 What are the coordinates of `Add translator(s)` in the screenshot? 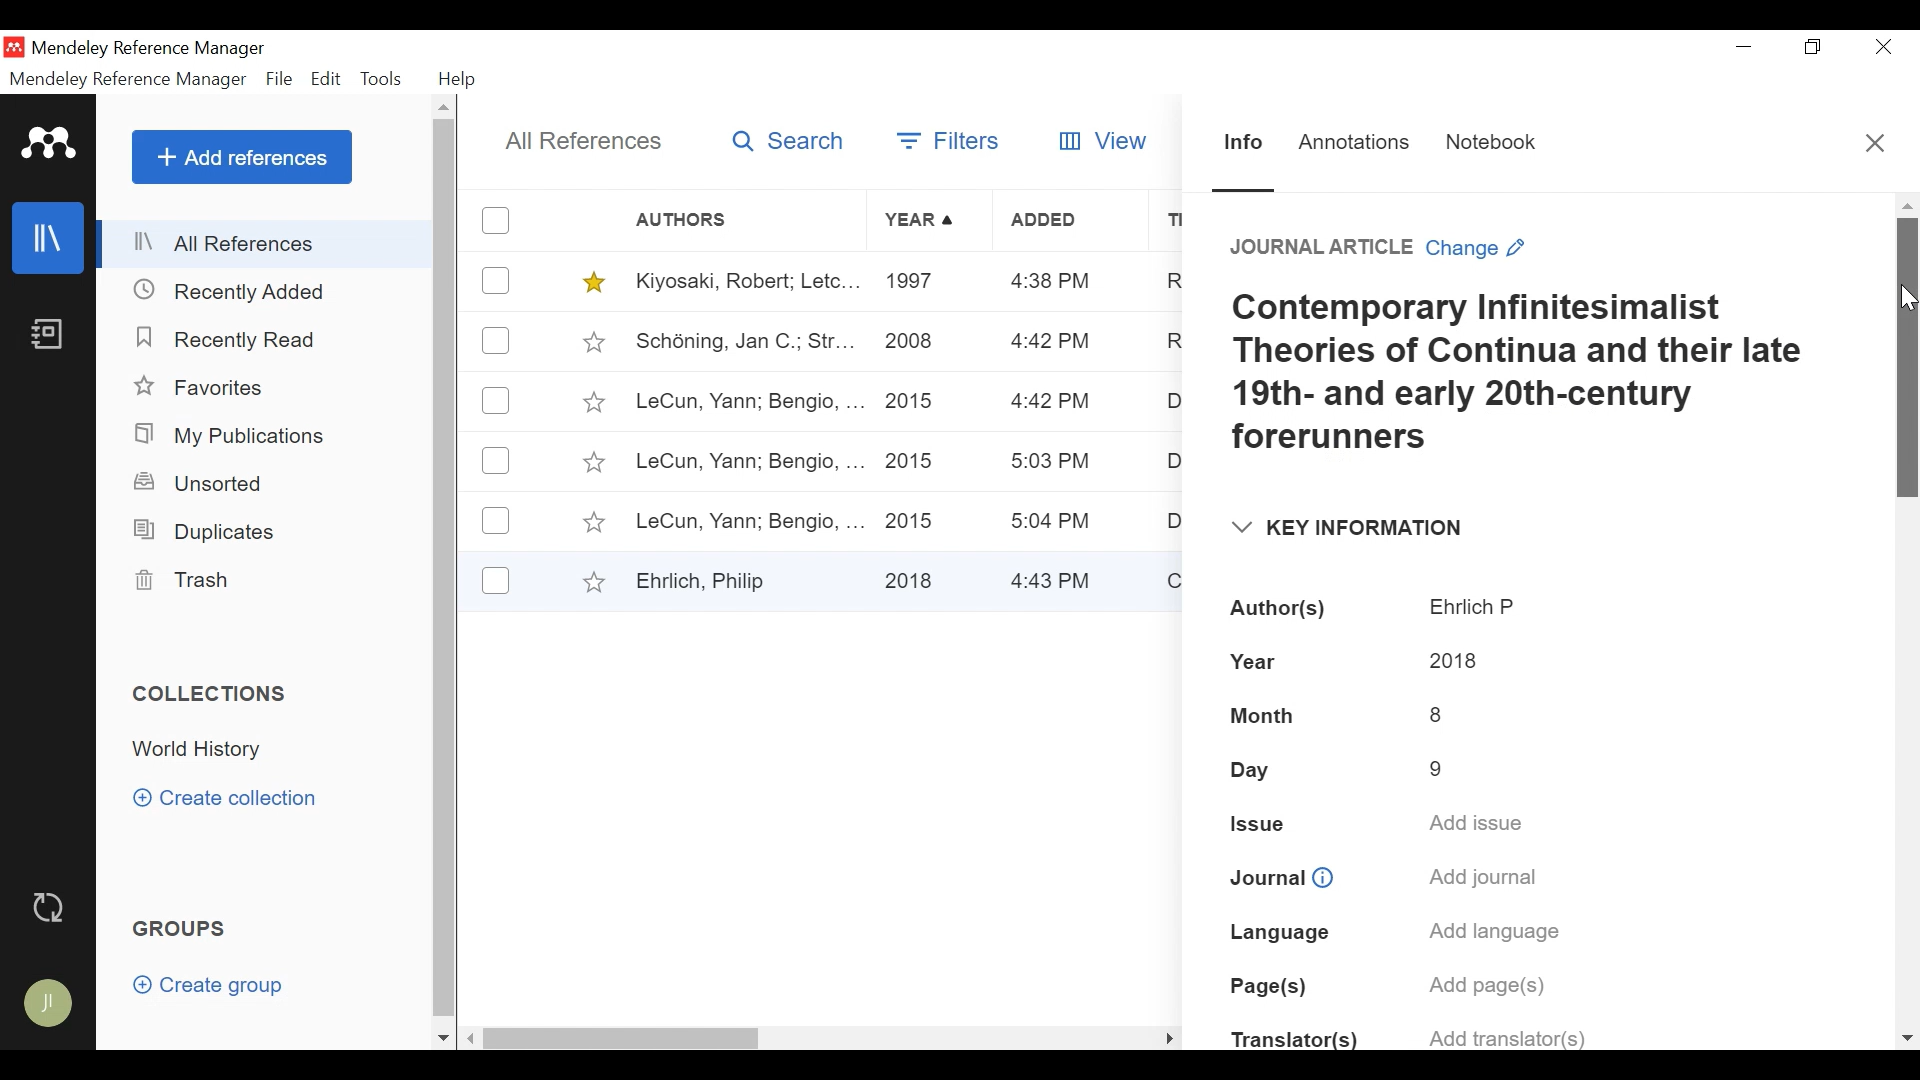 It's located at (1503, 1036).